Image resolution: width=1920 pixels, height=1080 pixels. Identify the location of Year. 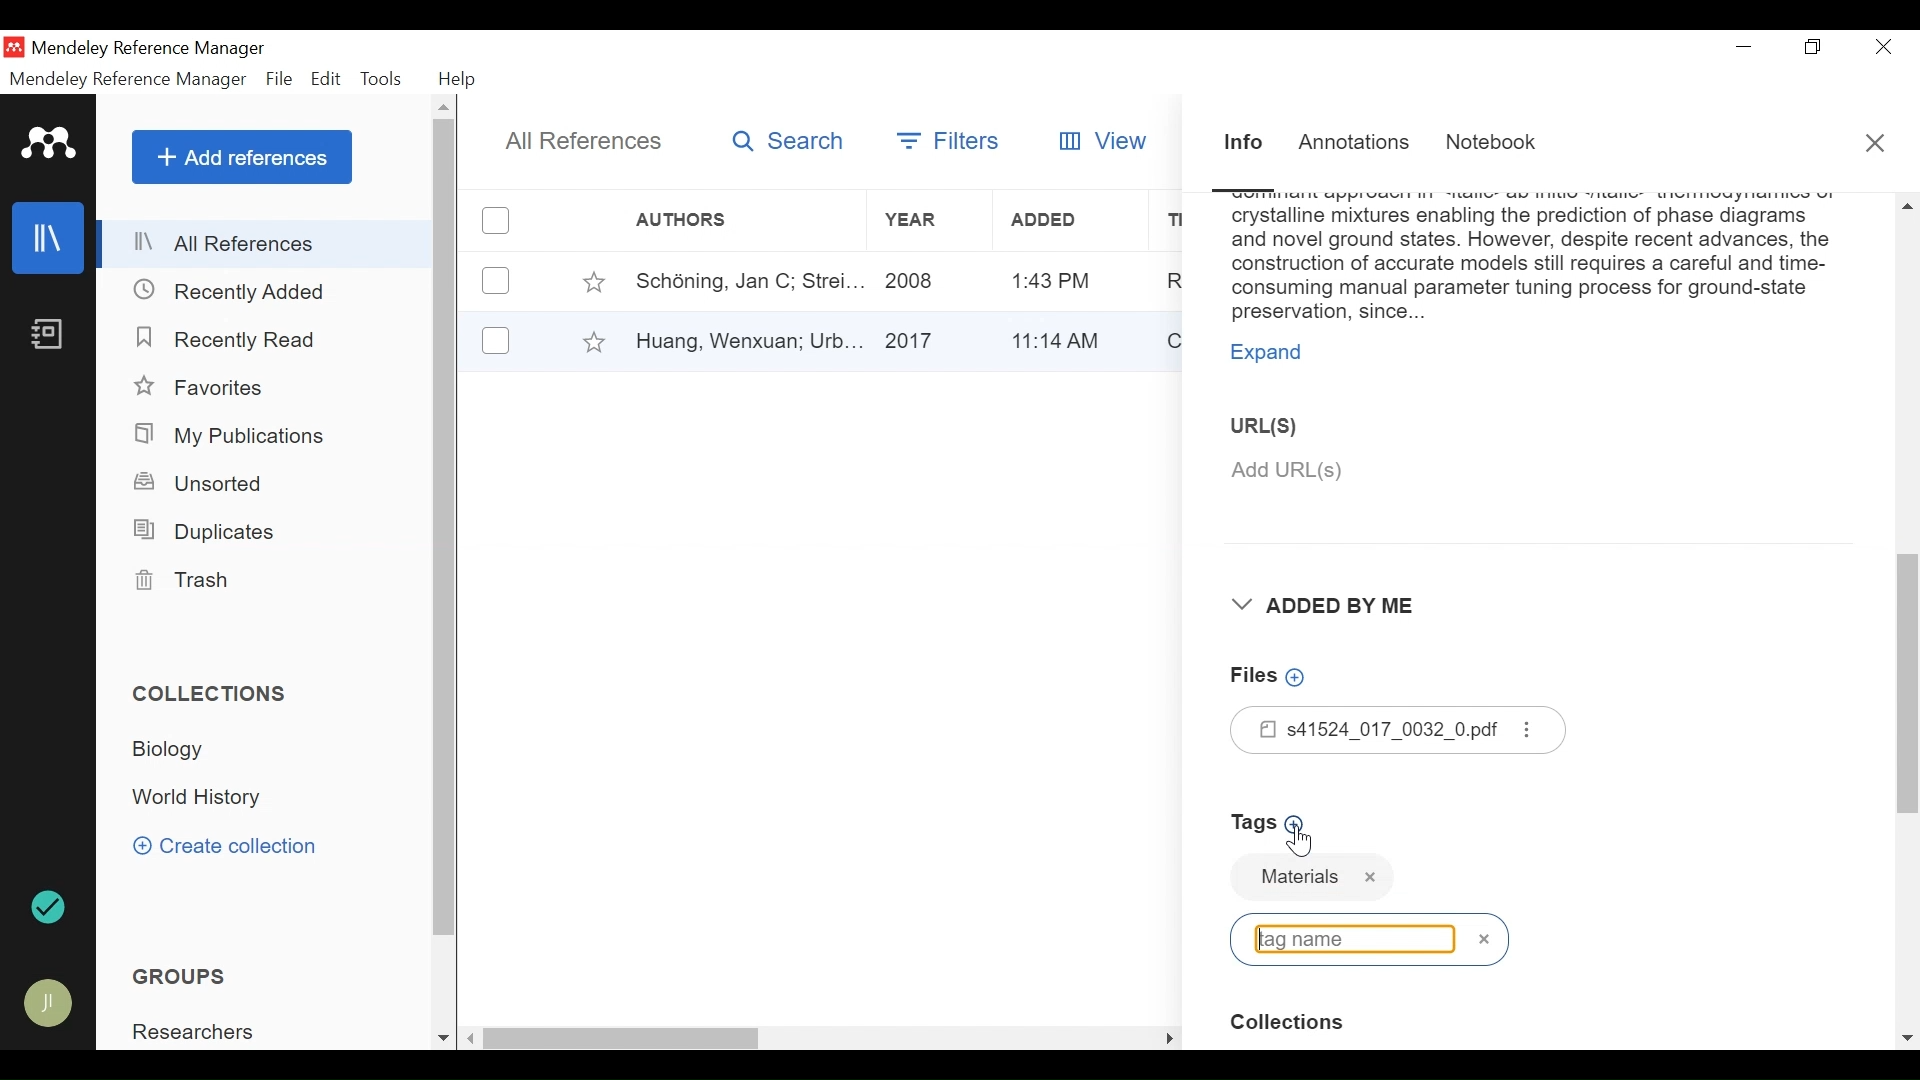
(923, 220).